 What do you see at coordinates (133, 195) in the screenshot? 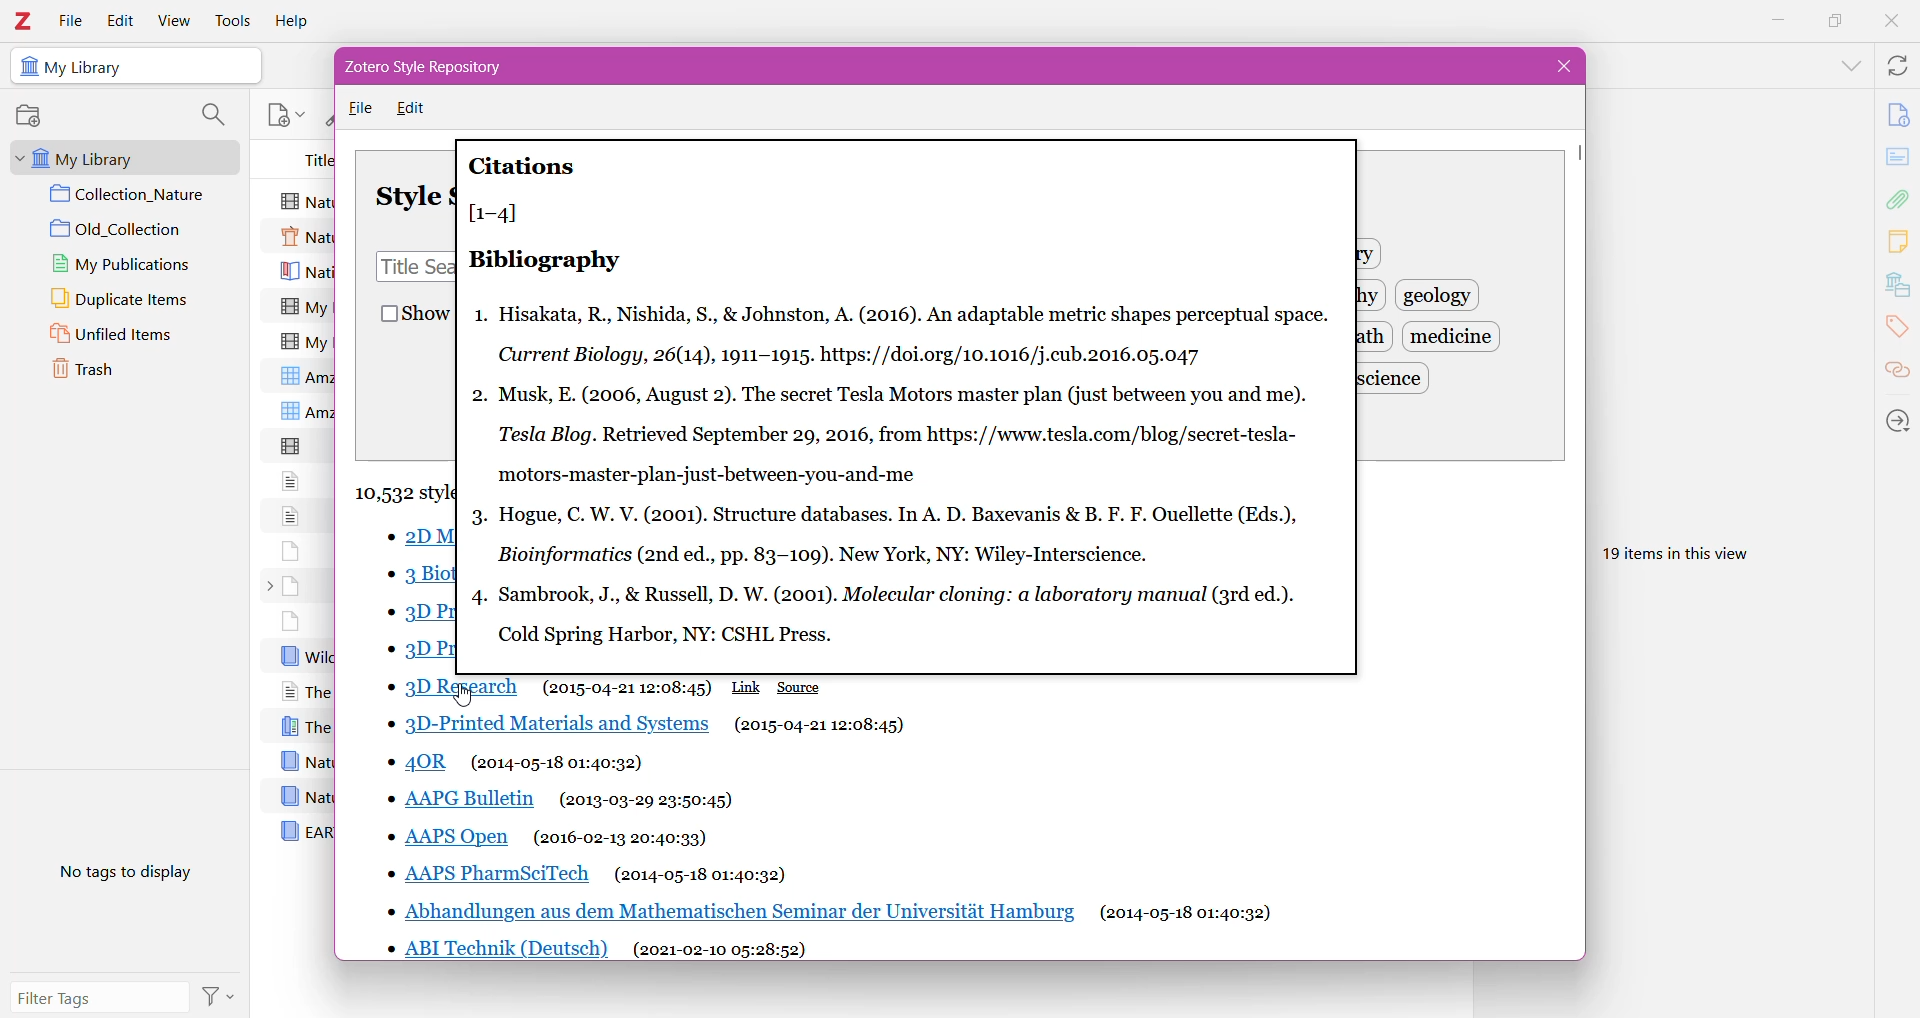
I see `Collection 1` at bounding box center [133, 195].